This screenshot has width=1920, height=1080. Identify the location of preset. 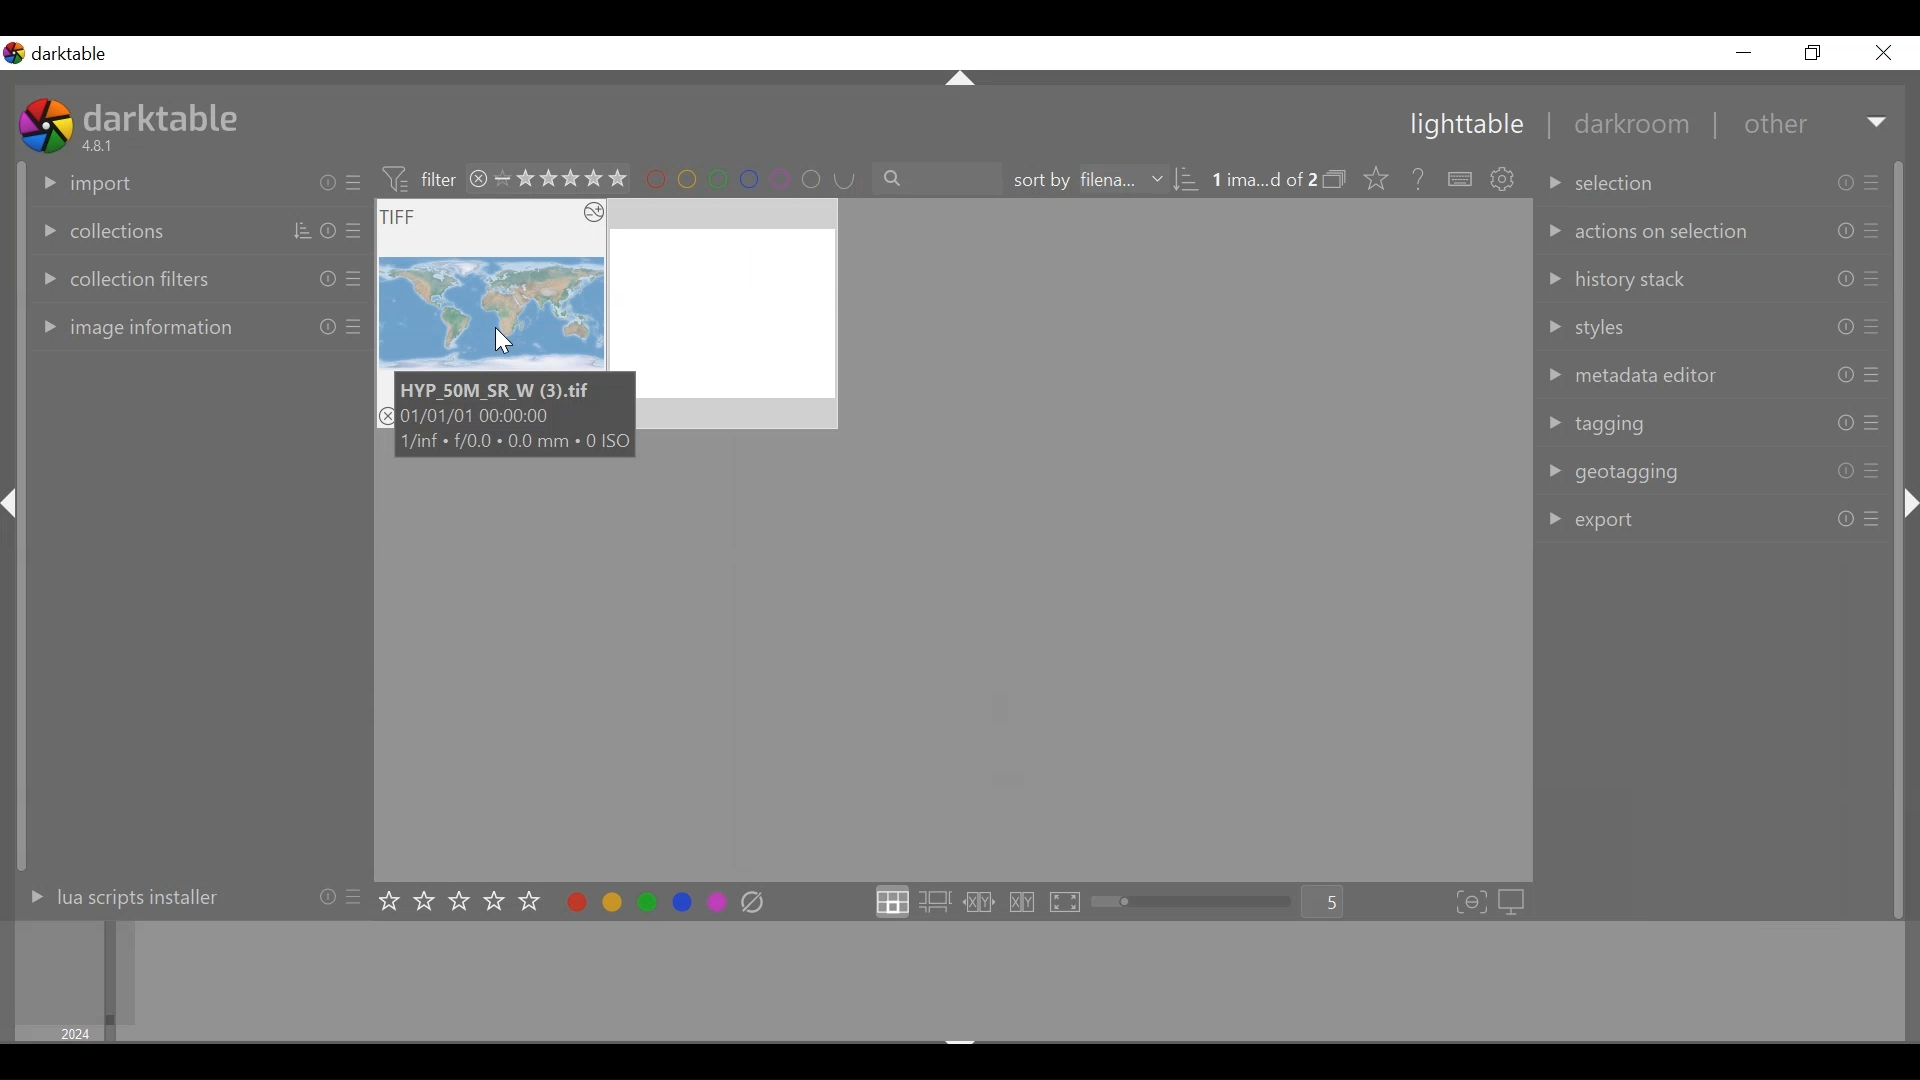
(352, 182).